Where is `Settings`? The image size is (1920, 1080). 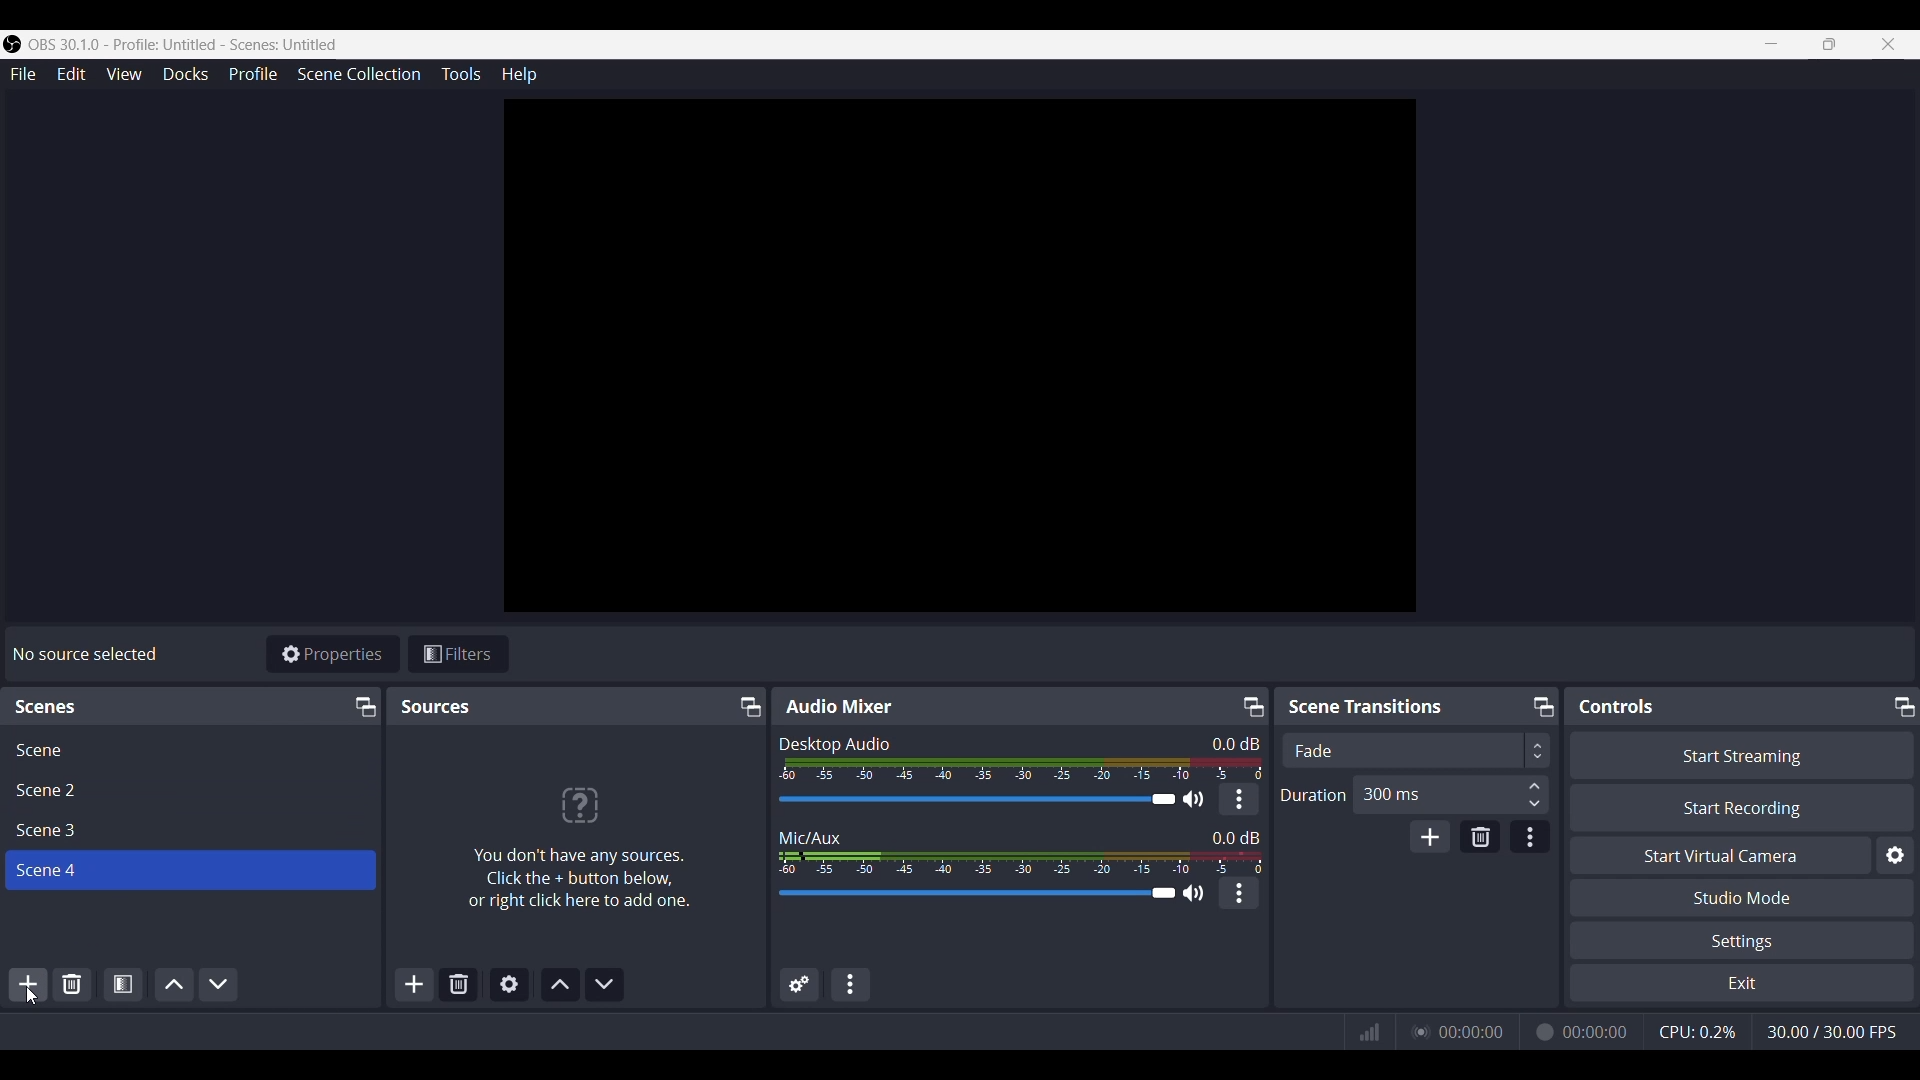
Settings is located at coordinates (1745, 940).